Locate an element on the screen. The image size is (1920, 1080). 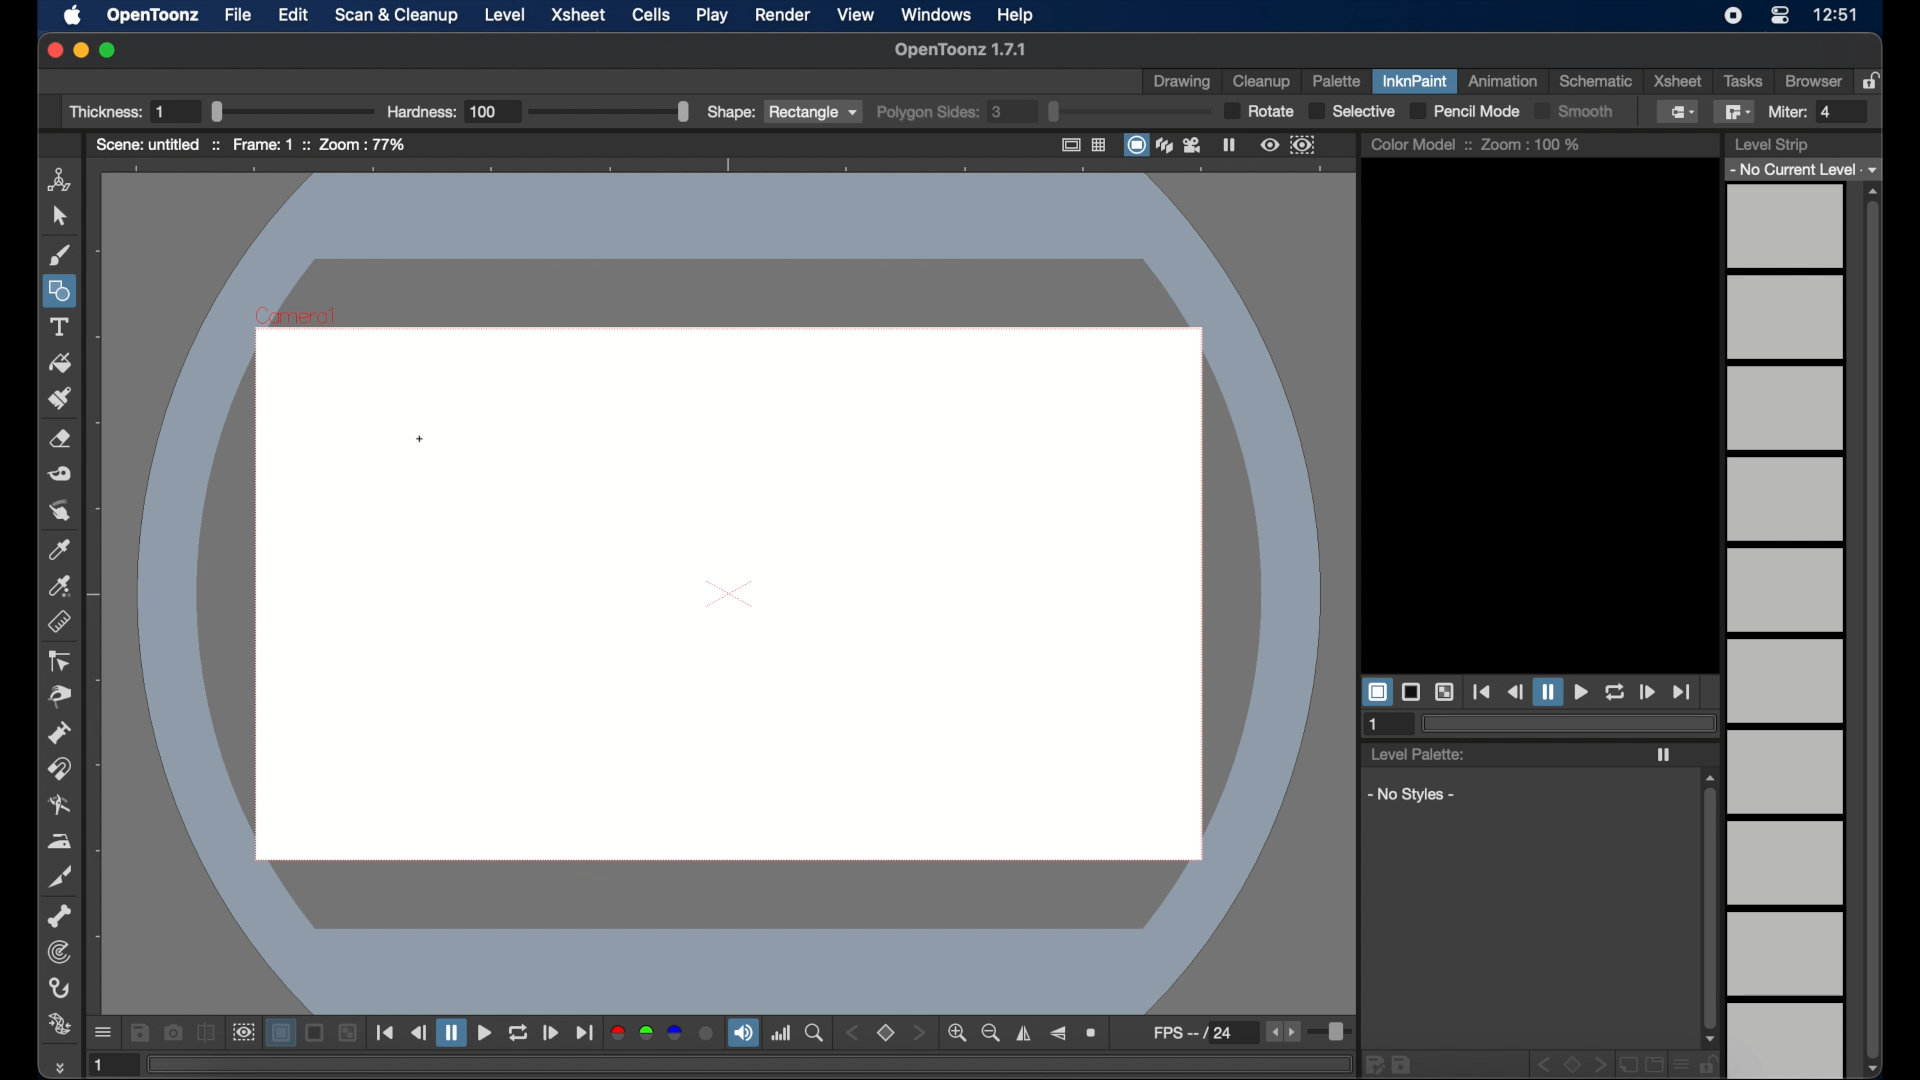
green channel is located at coordinates (648, 1033).